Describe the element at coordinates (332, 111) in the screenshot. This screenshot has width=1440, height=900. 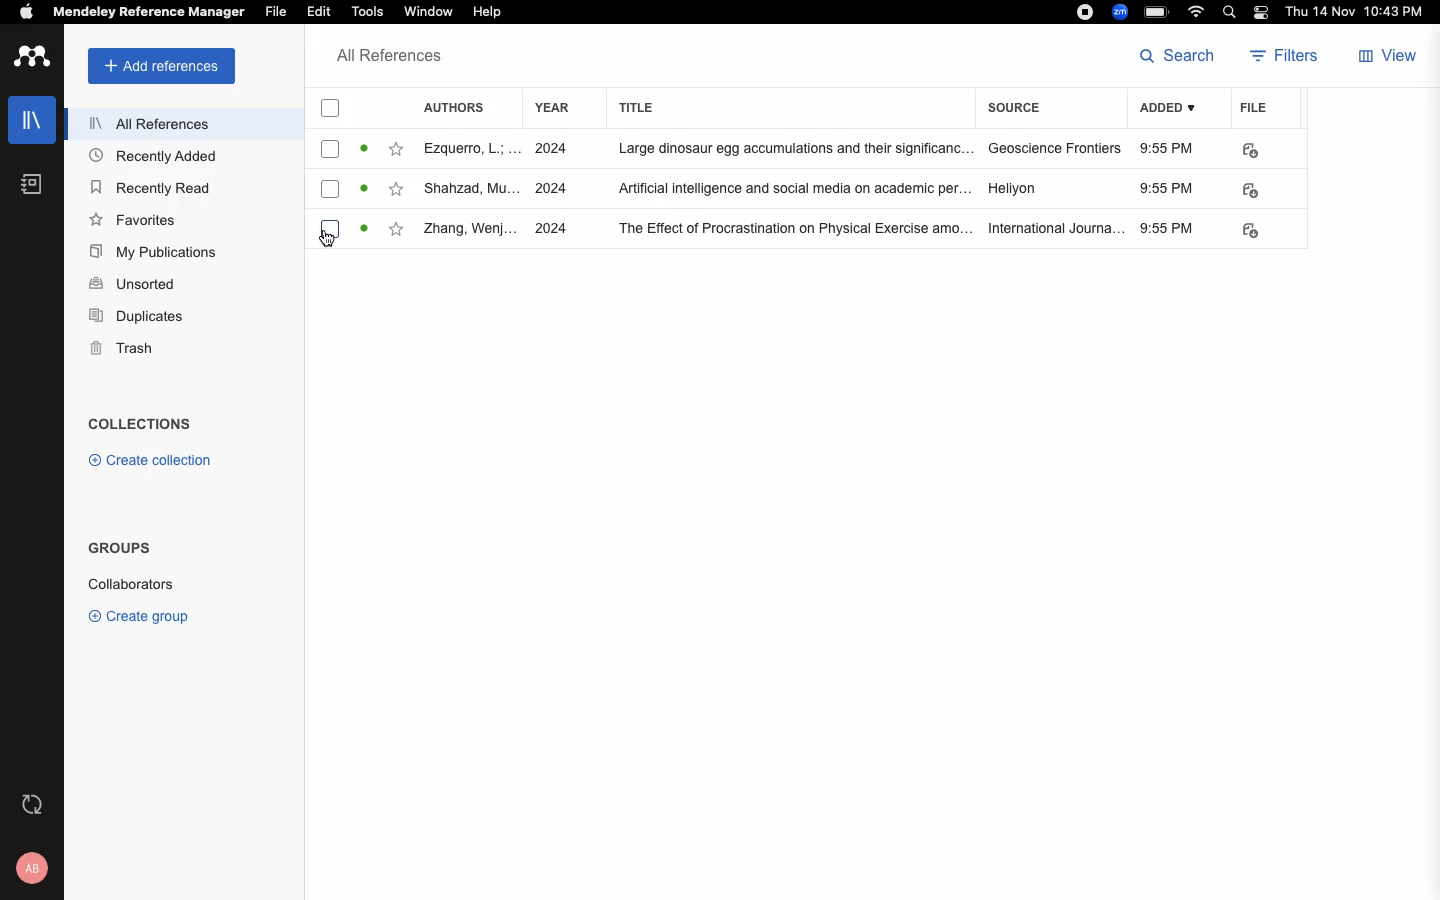
I see `Selection checkbox` at that location.